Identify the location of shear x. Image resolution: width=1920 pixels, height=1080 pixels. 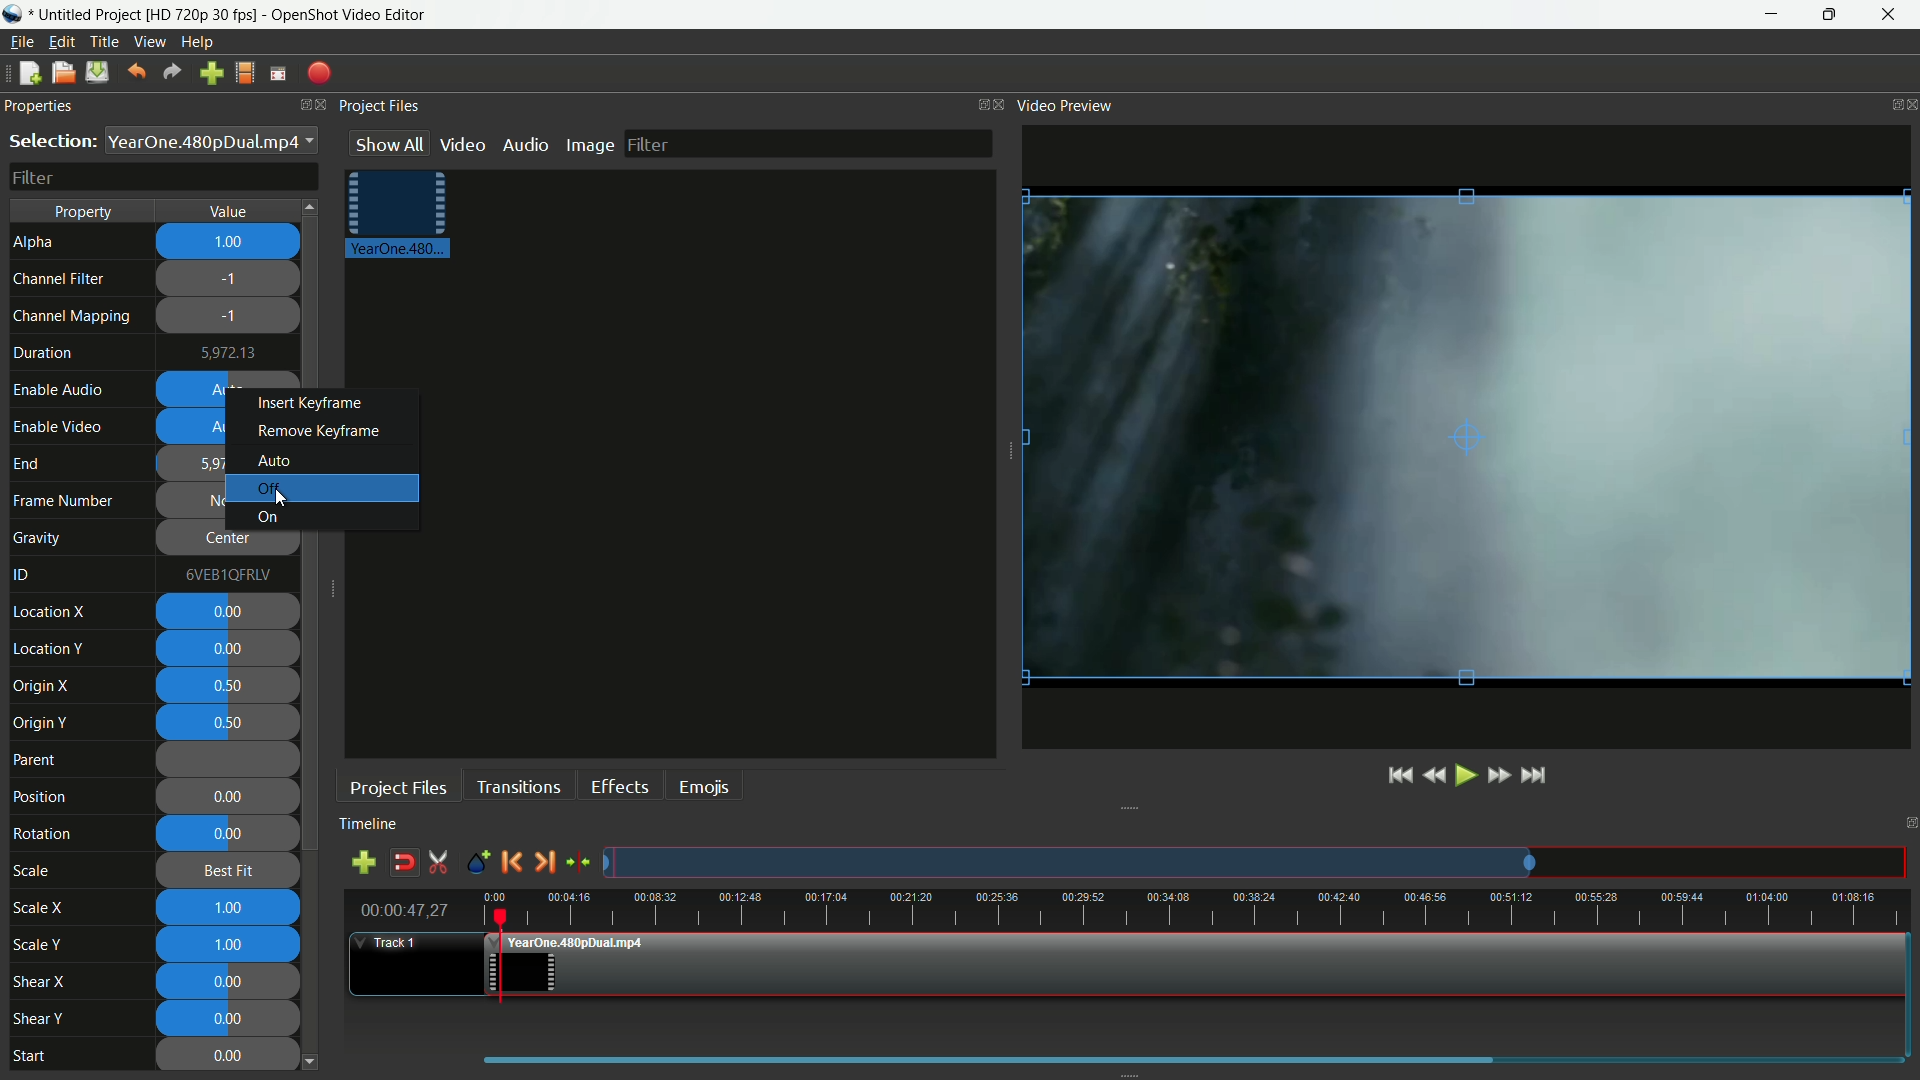
(41, 983).